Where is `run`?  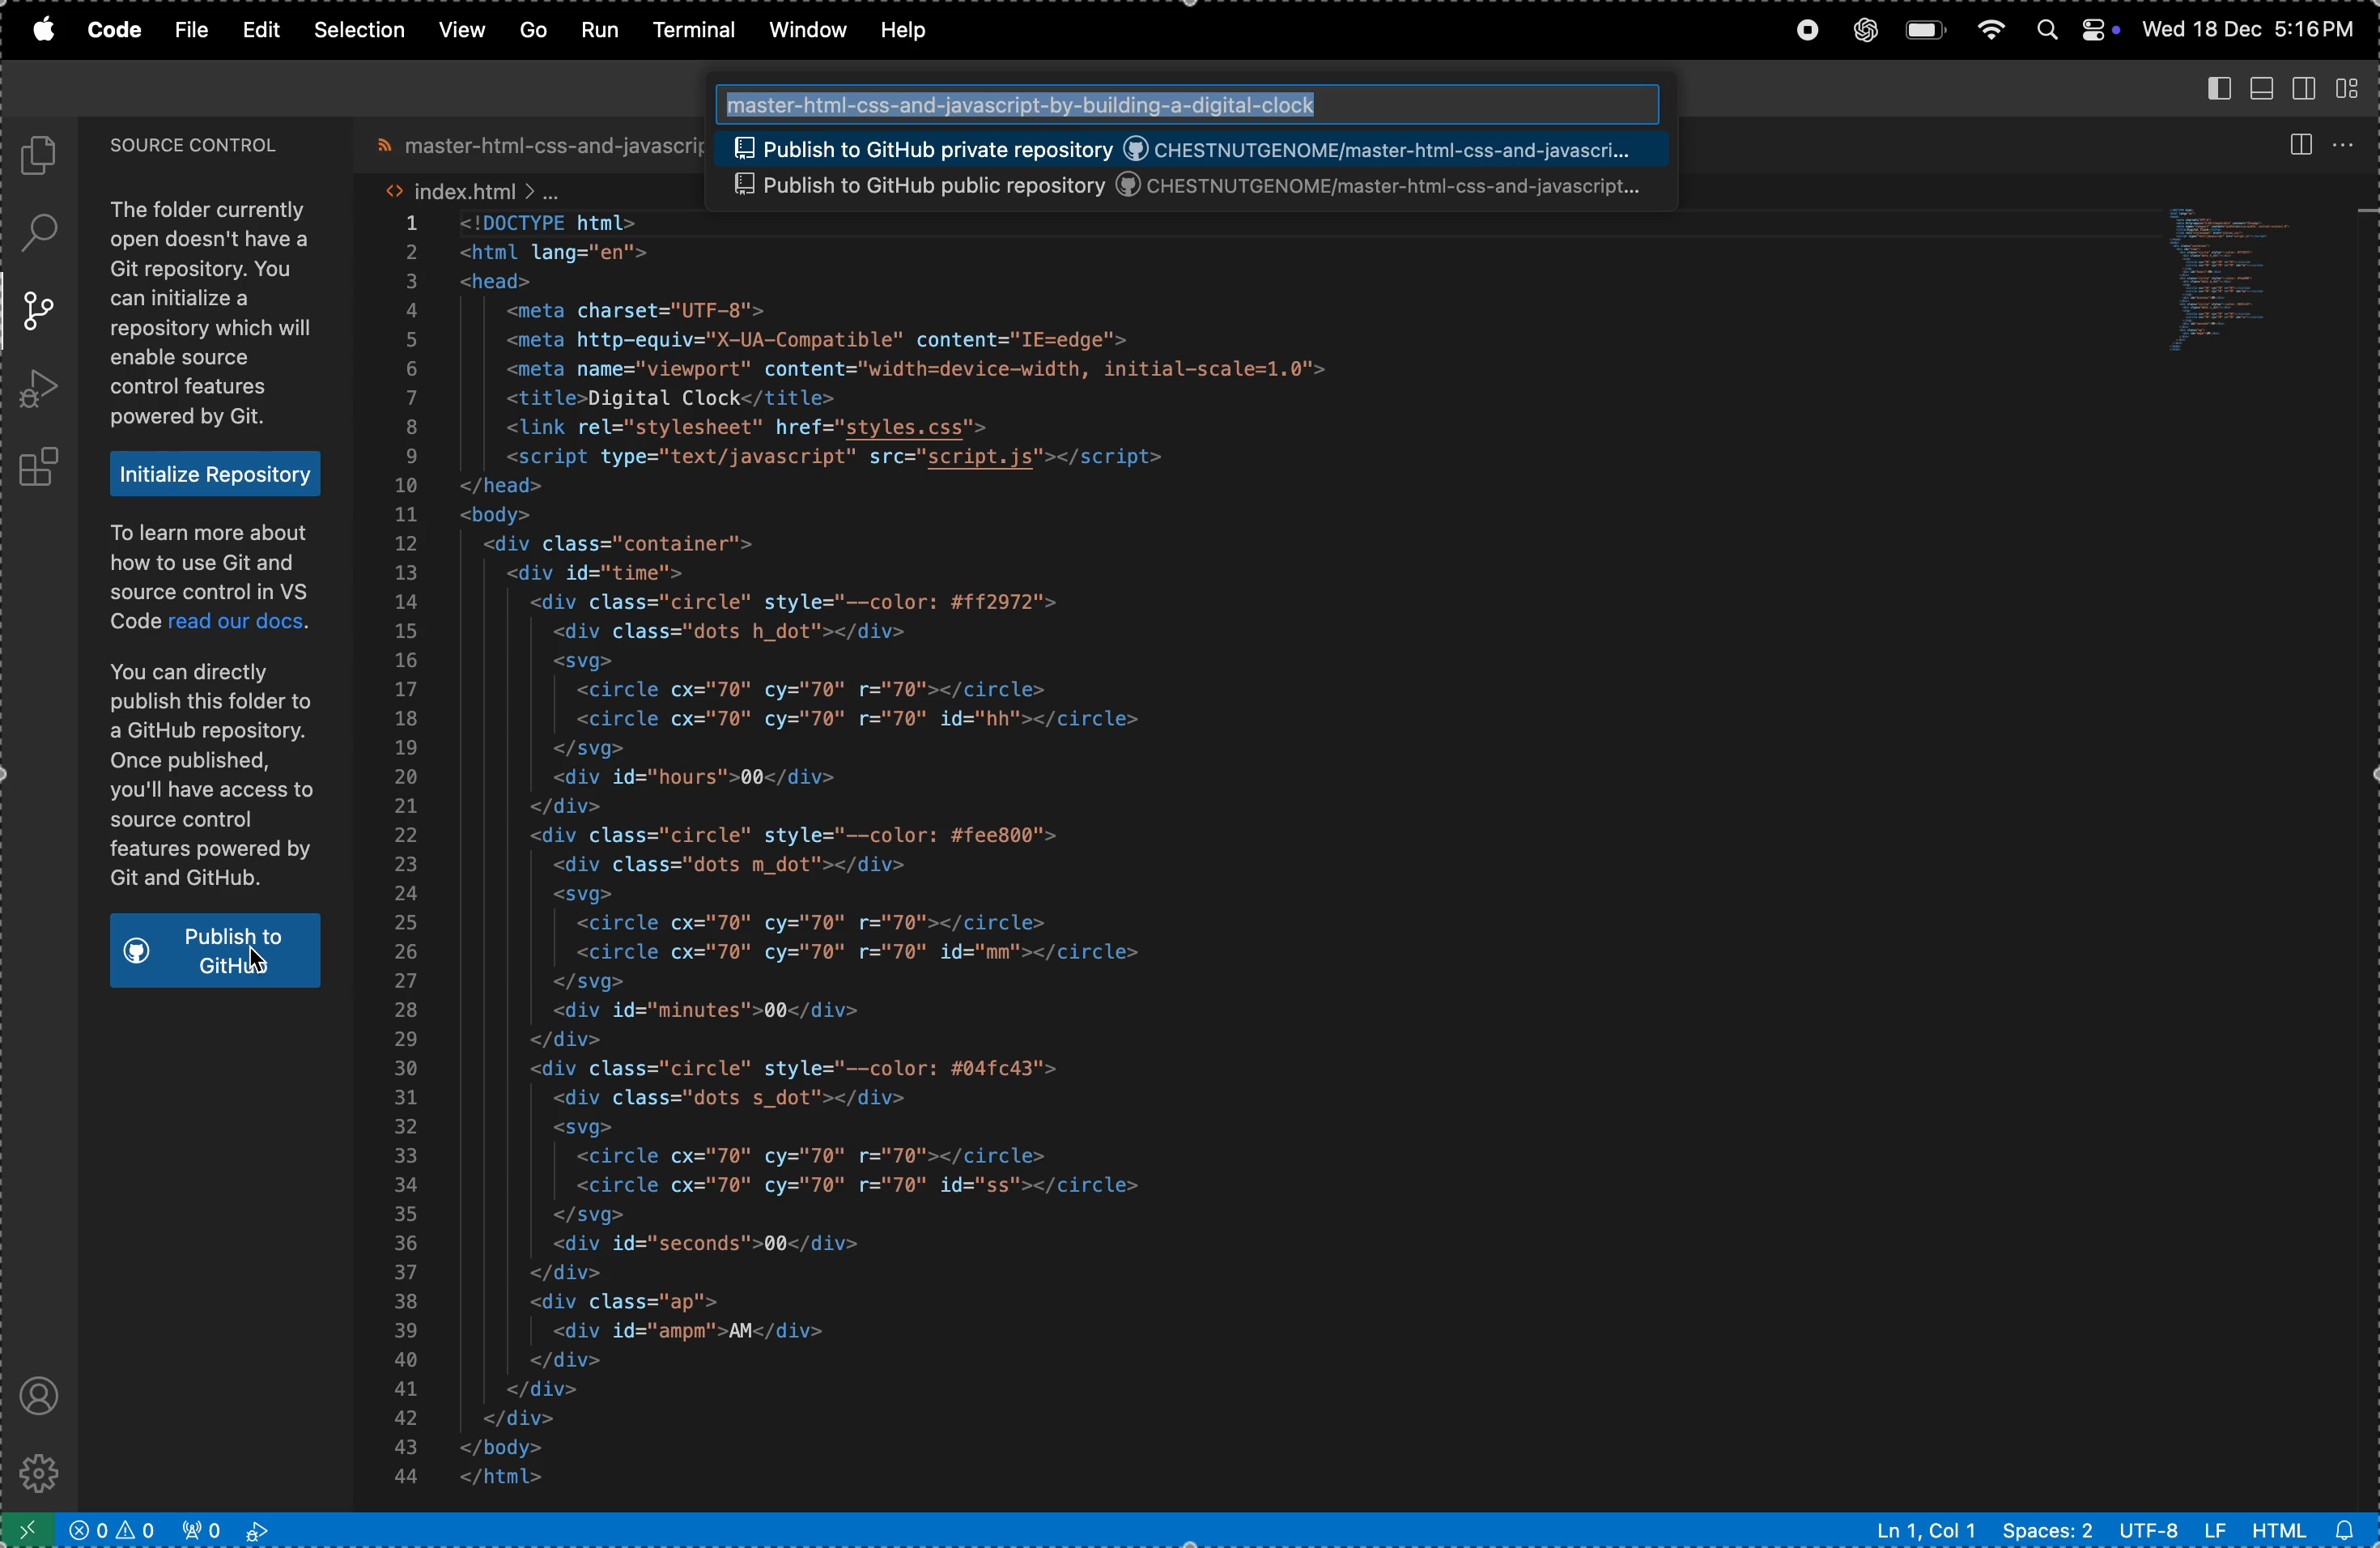 run is located at coordinates (594, 28).